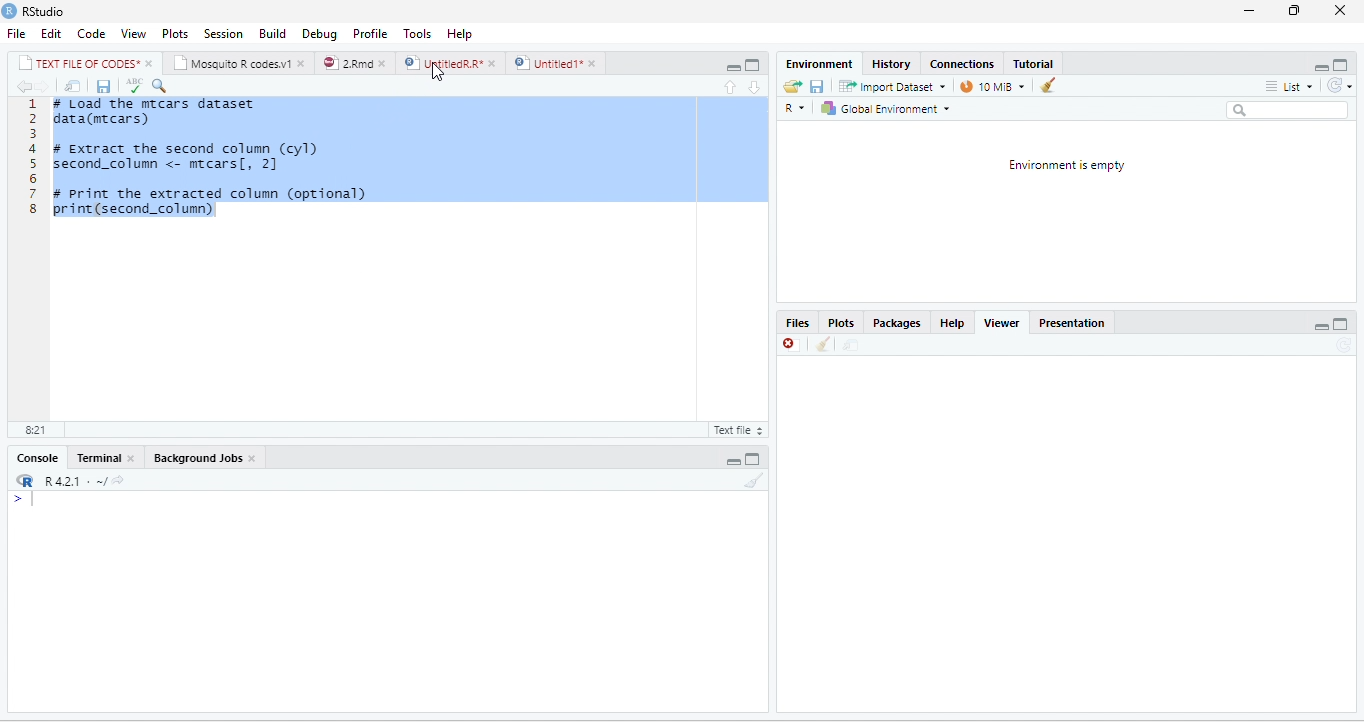 Image resolution: width=1364 pixels, height=722 pixels. Describe the element at coordinates (32, 149) in the screenshot. I see `4` at that location.